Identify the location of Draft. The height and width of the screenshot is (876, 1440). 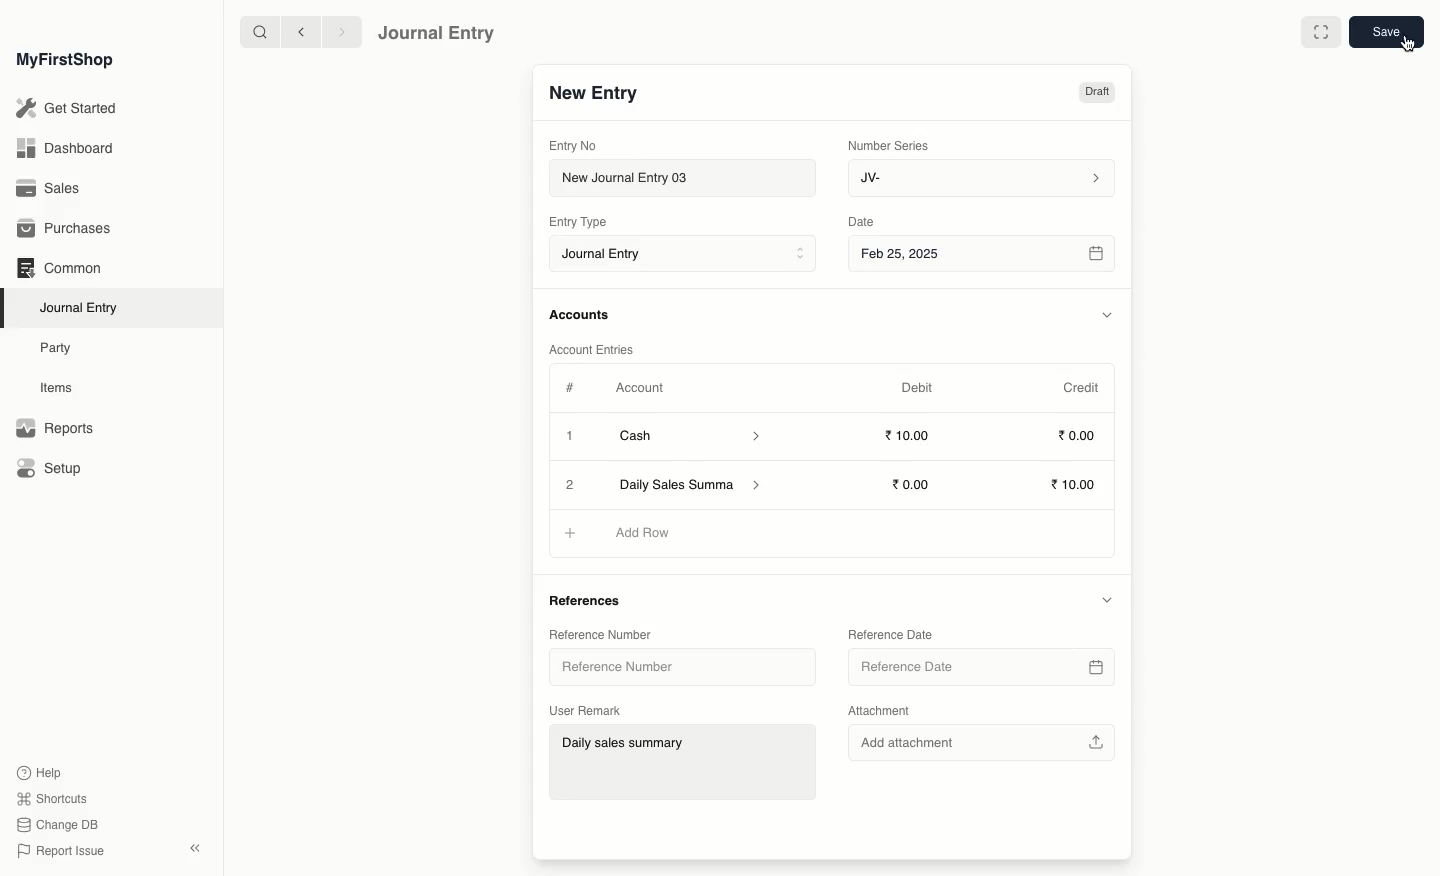
(1096, 94).